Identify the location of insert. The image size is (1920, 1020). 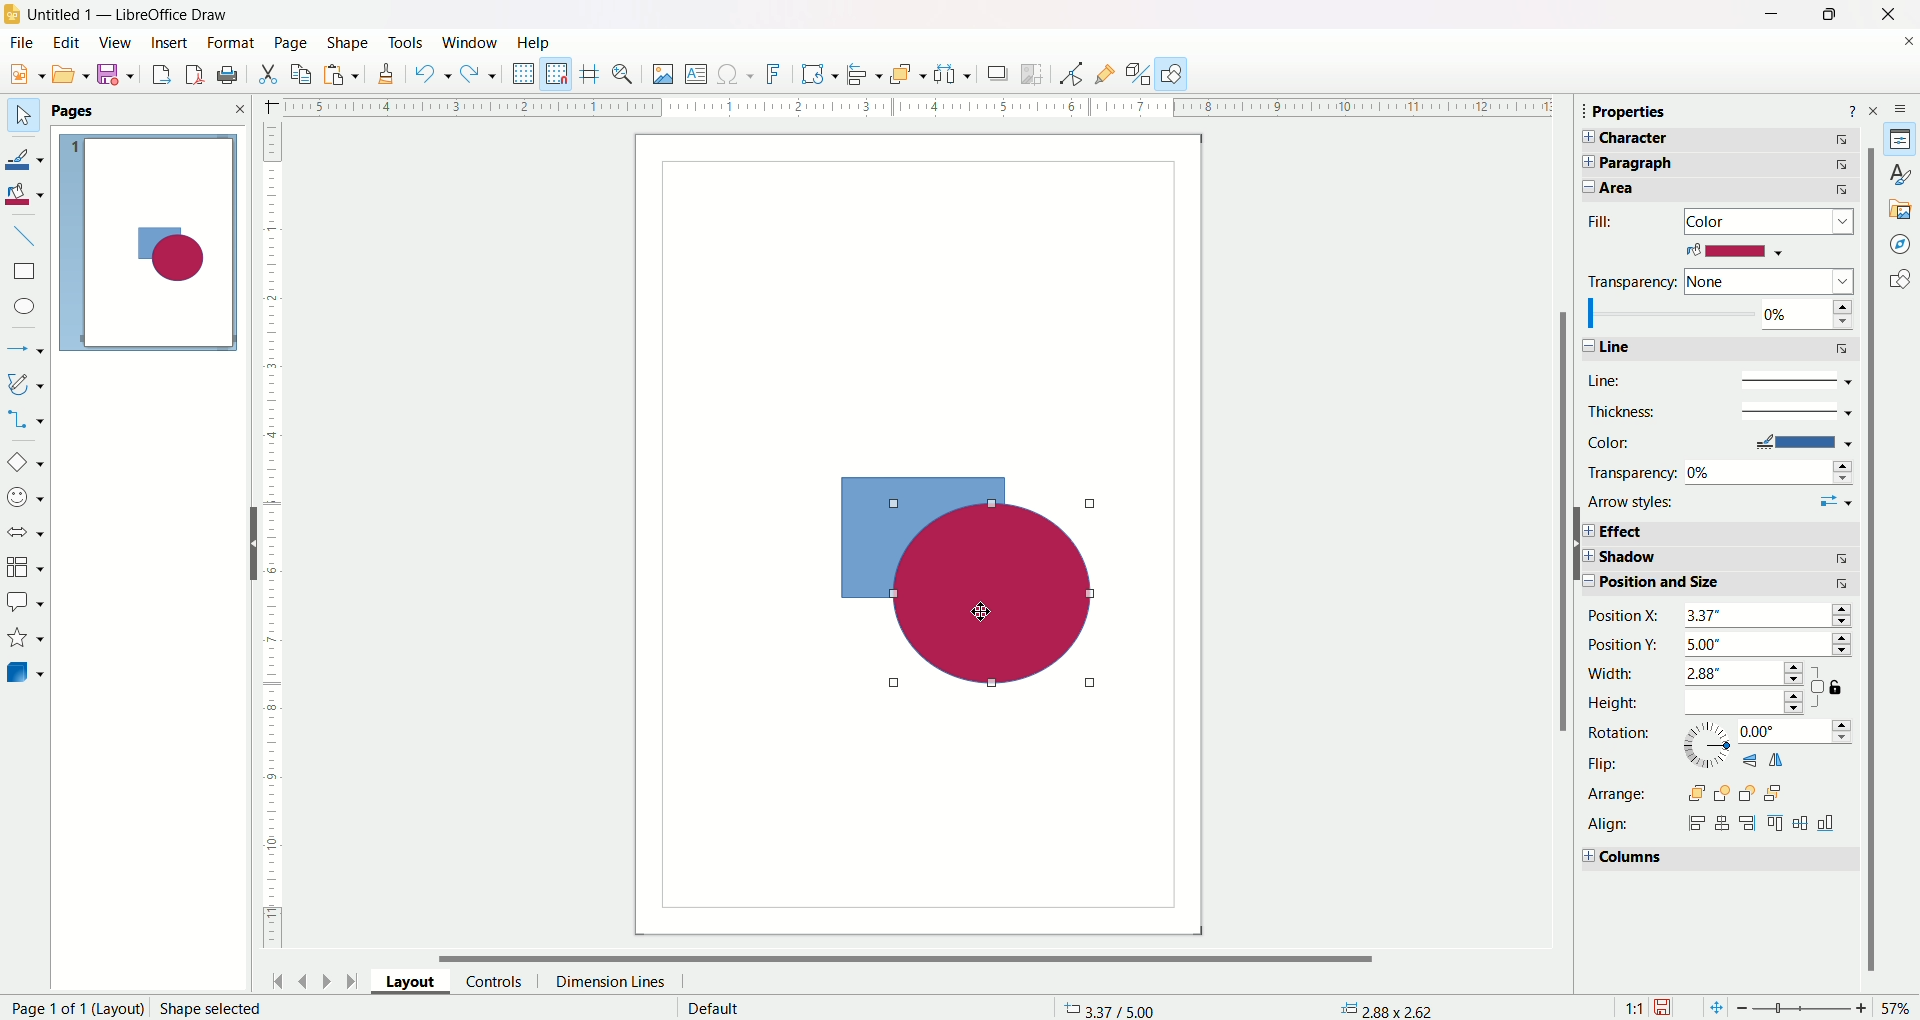
(170, 42).